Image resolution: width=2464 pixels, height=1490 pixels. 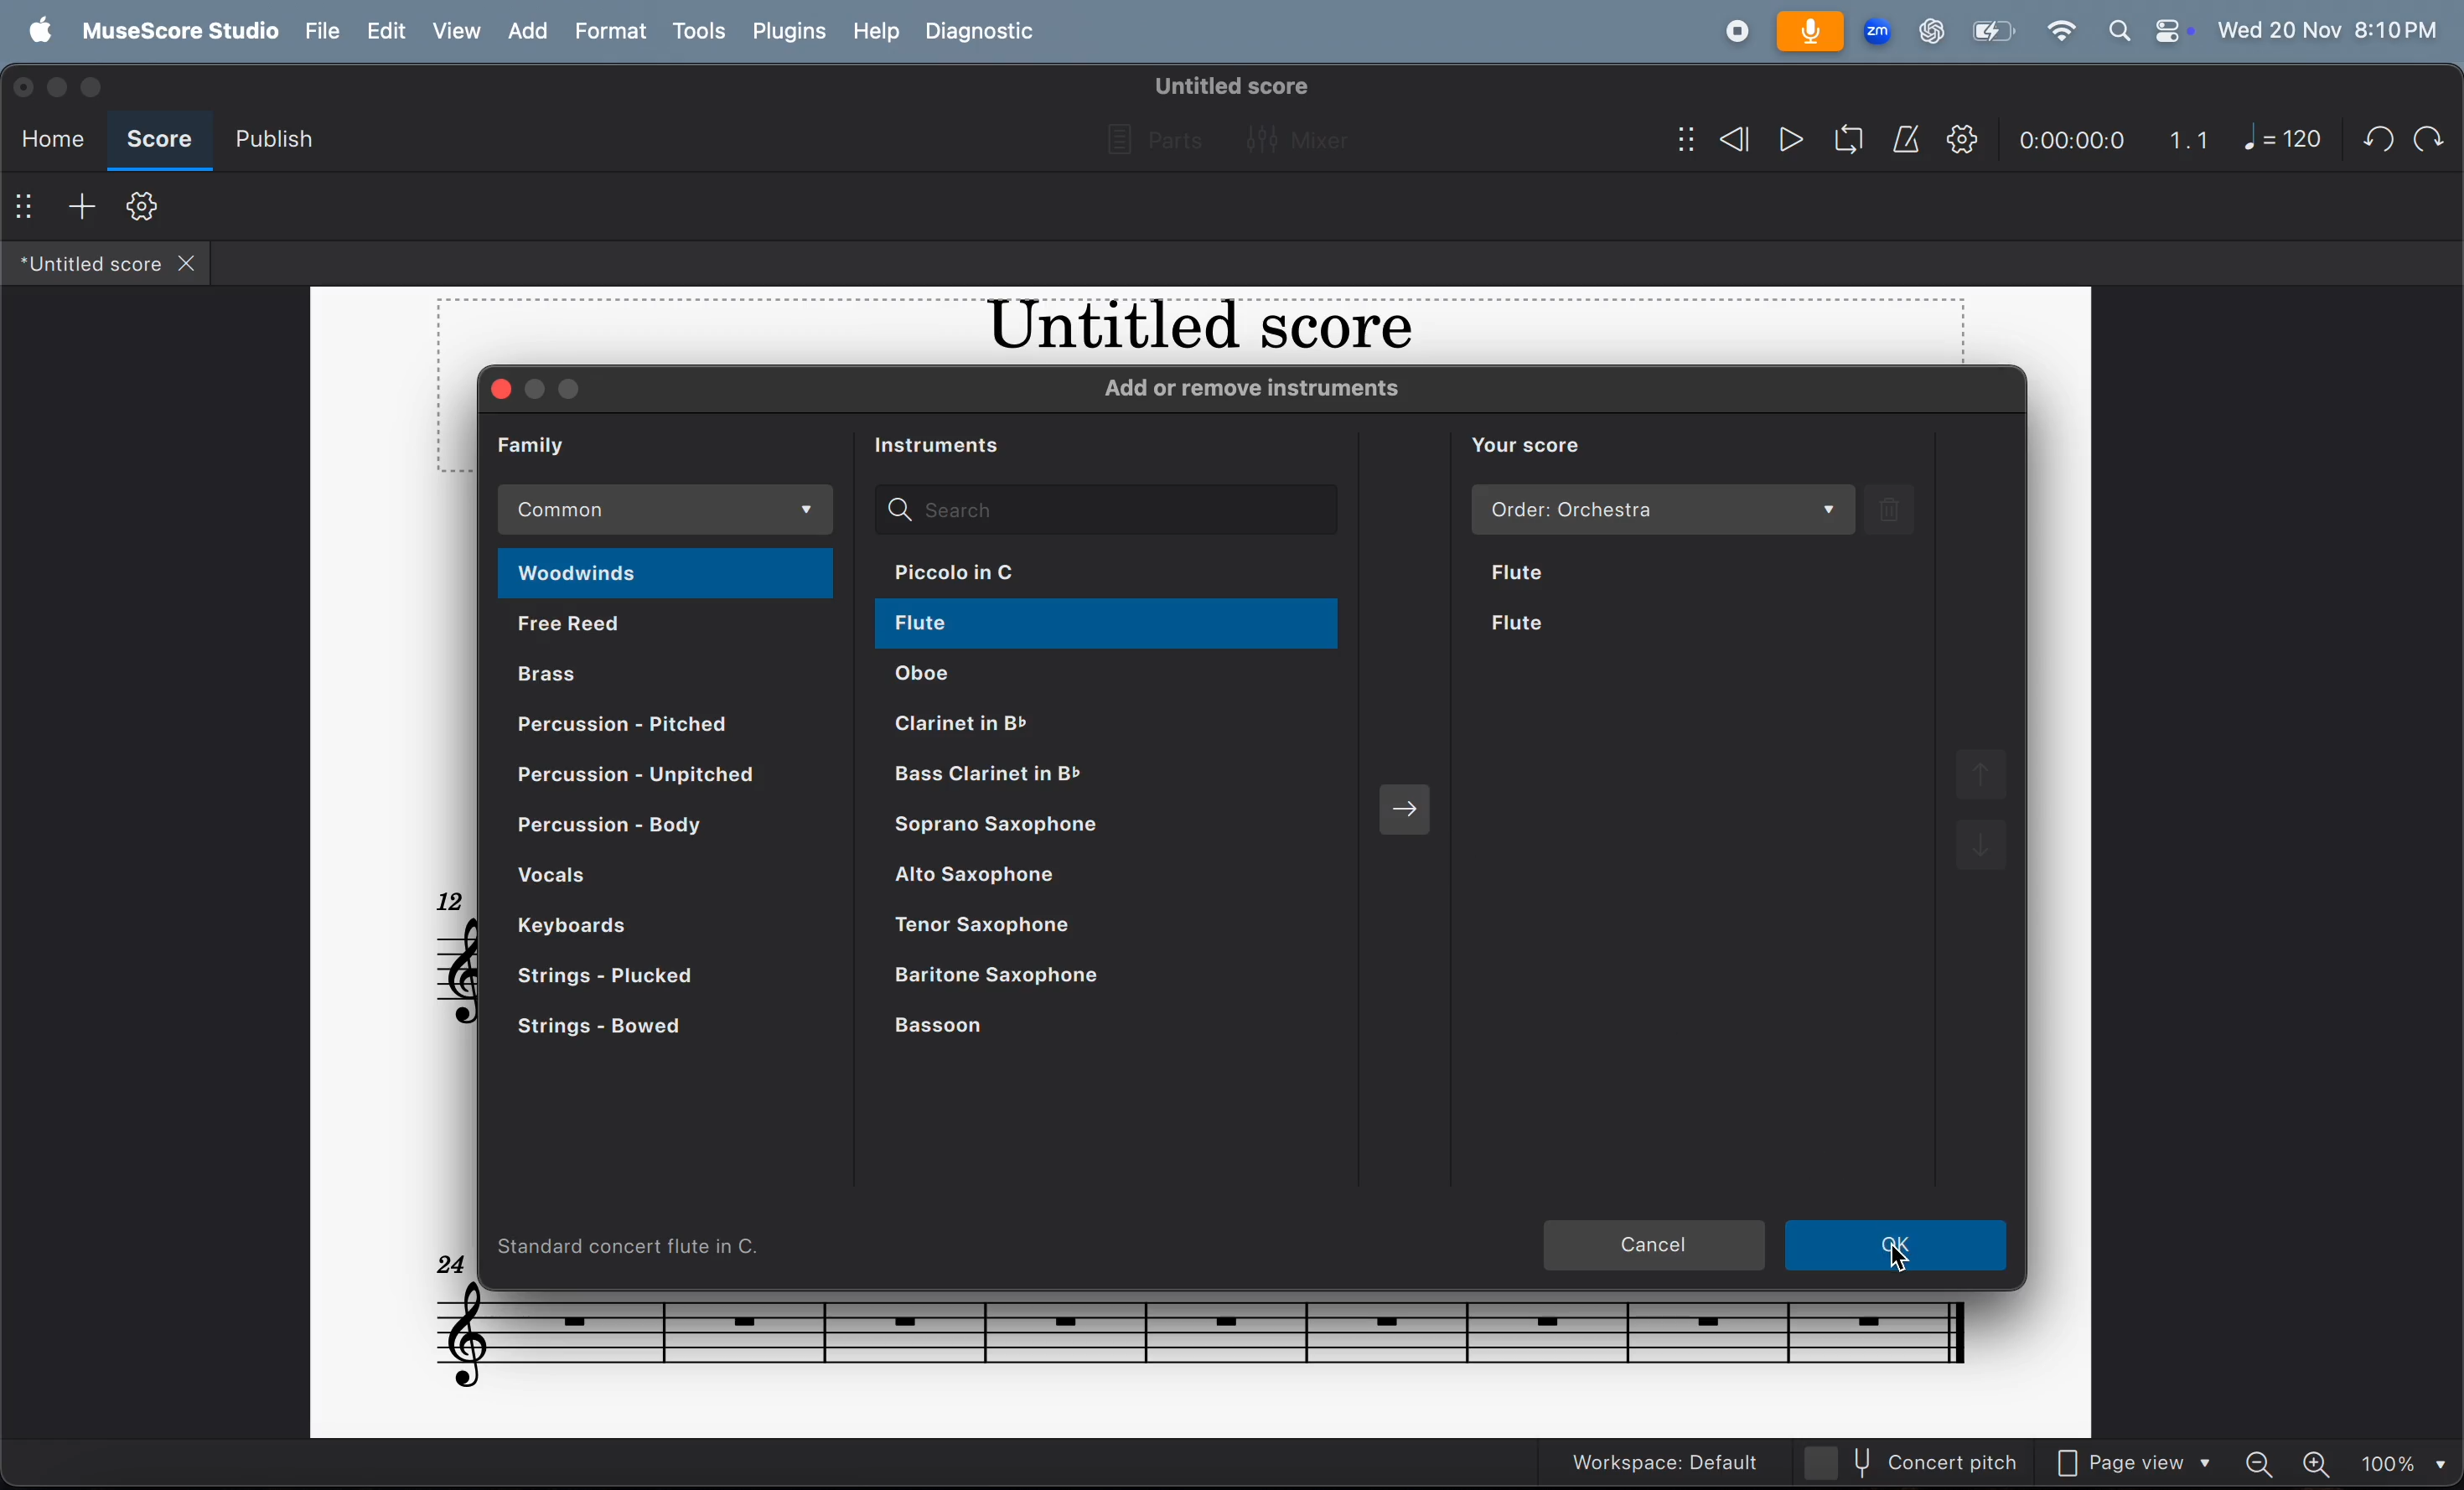 What do you see at coordinates (1100, 876) in the screenshot?
I see `alto saxophone` at bounding box center [1100, 876].